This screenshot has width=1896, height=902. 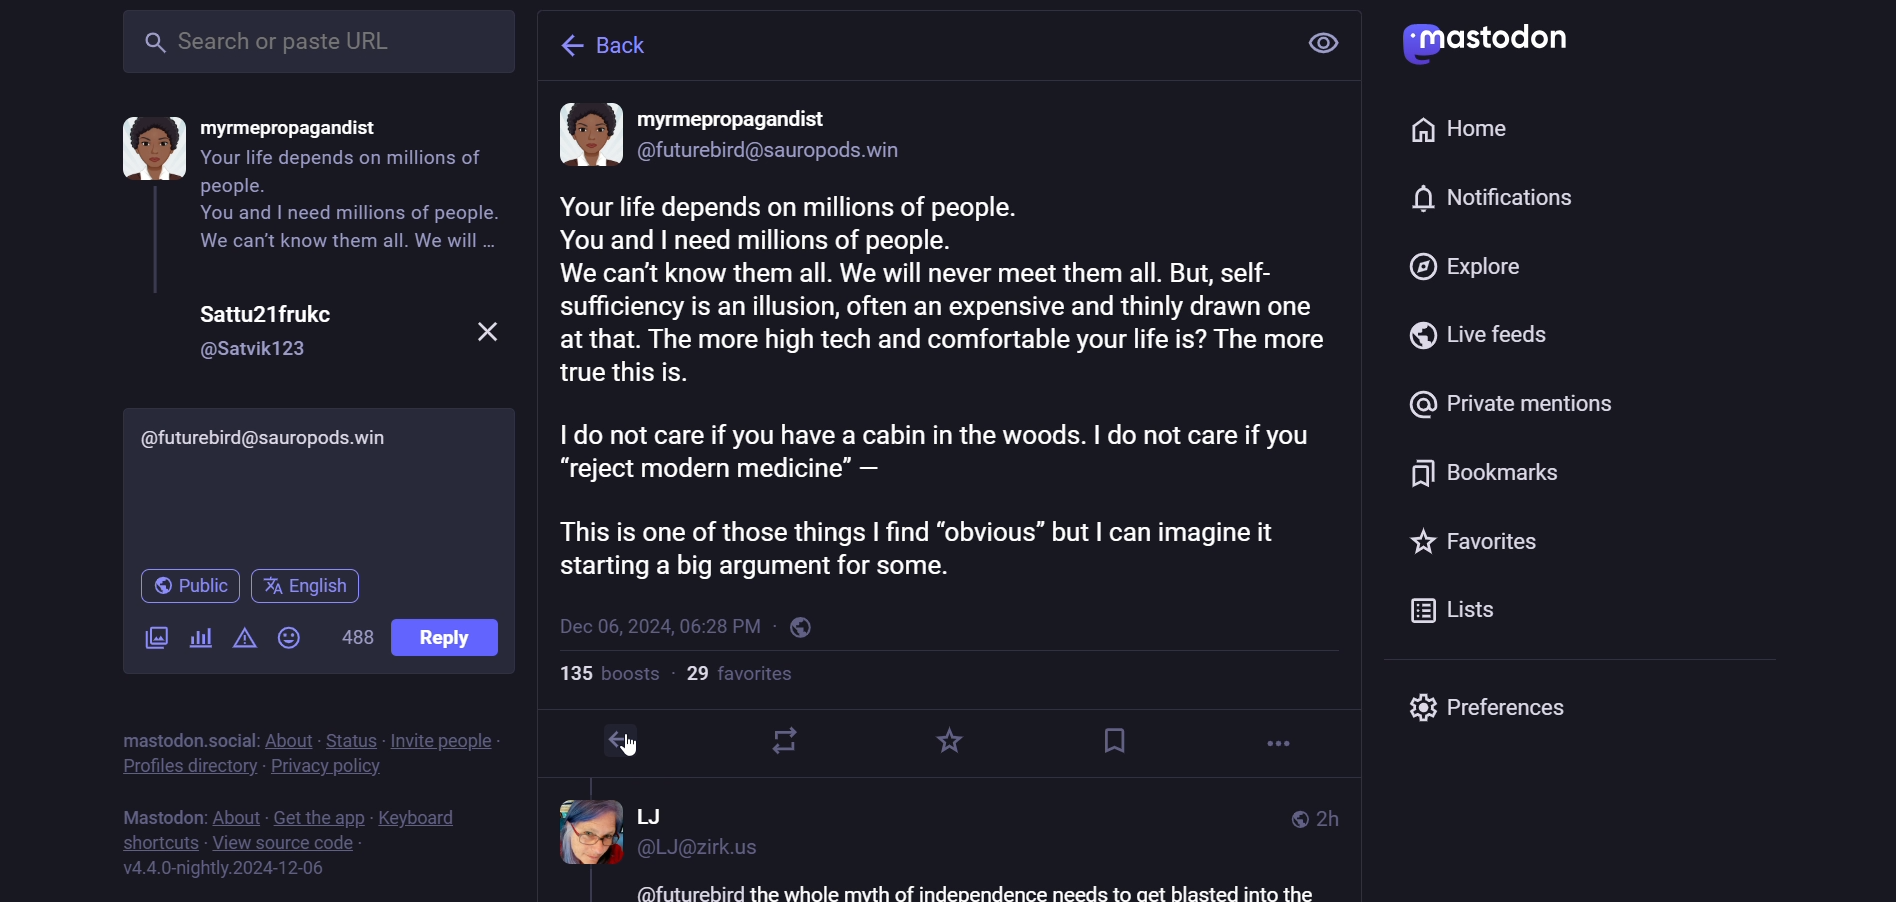 What do you see at coordinates (1477, 544) in the screenshot?
I see `favorite` at bounding box center [1477, 544].